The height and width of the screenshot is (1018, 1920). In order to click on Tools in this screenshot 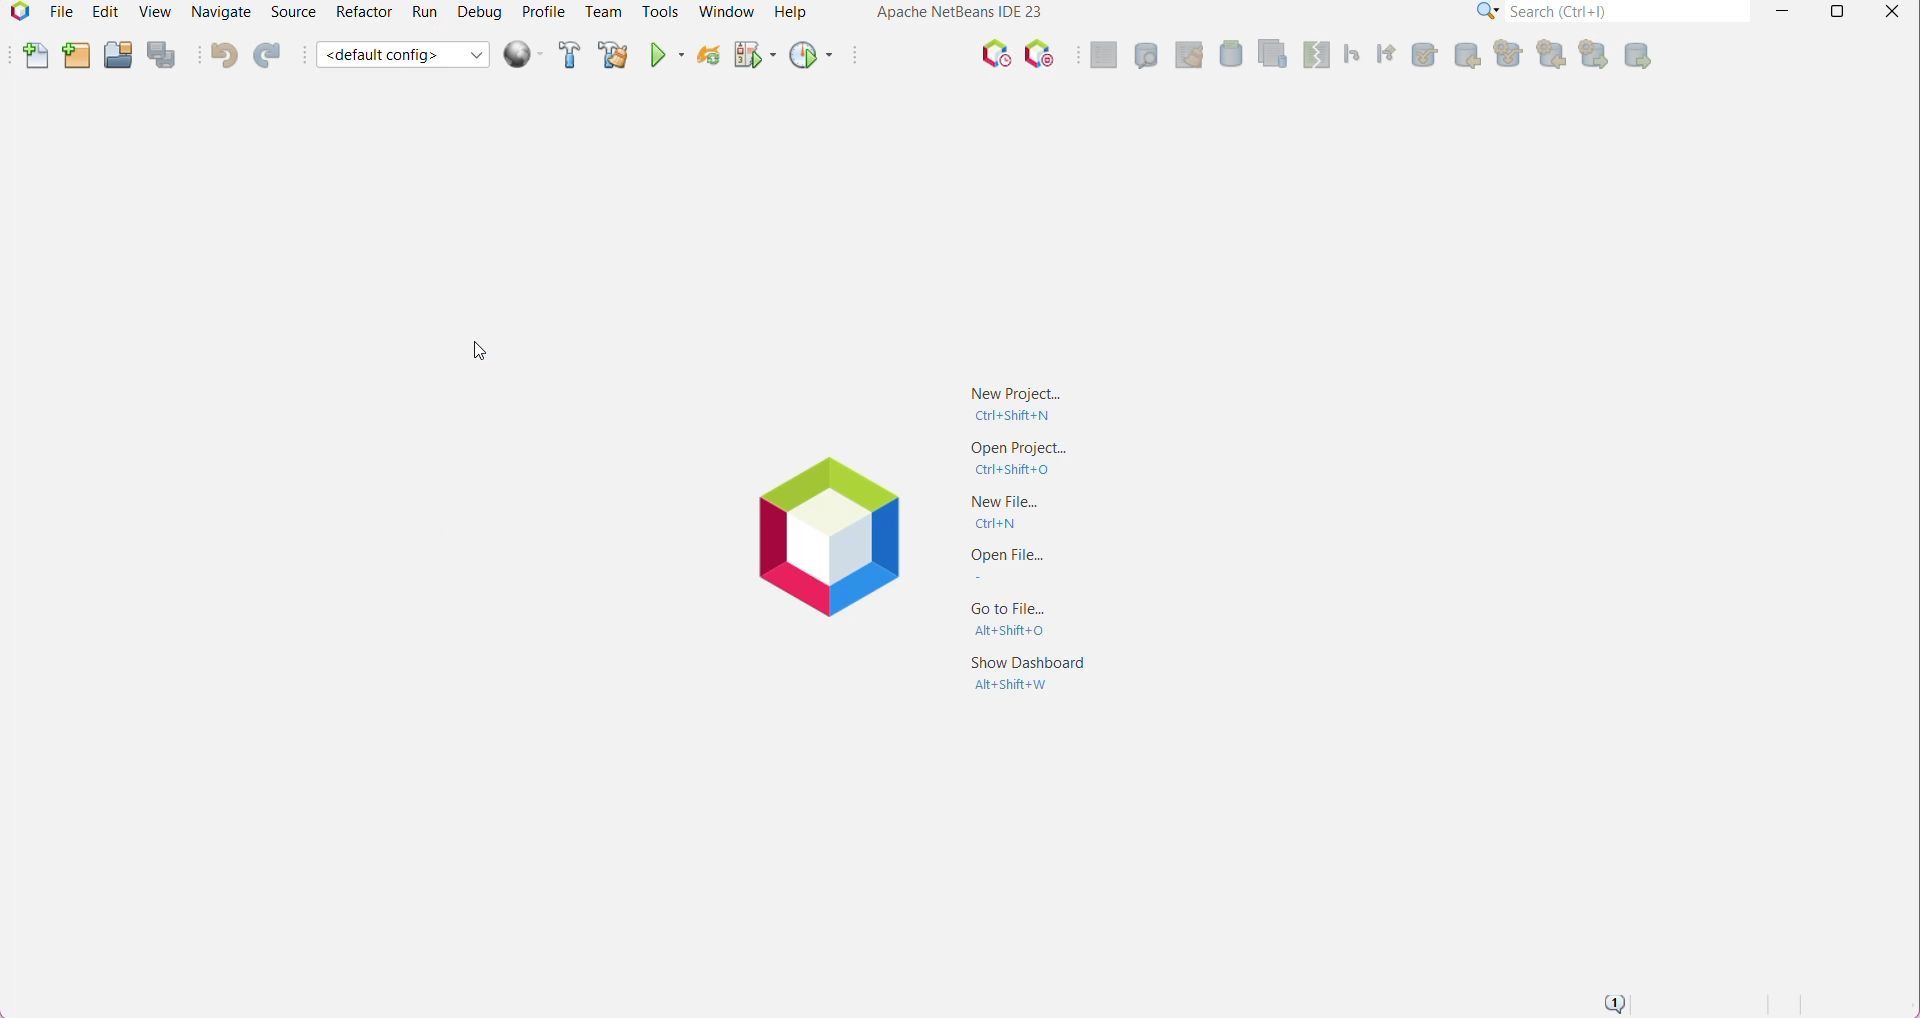, I will do `click(659, 11)`.